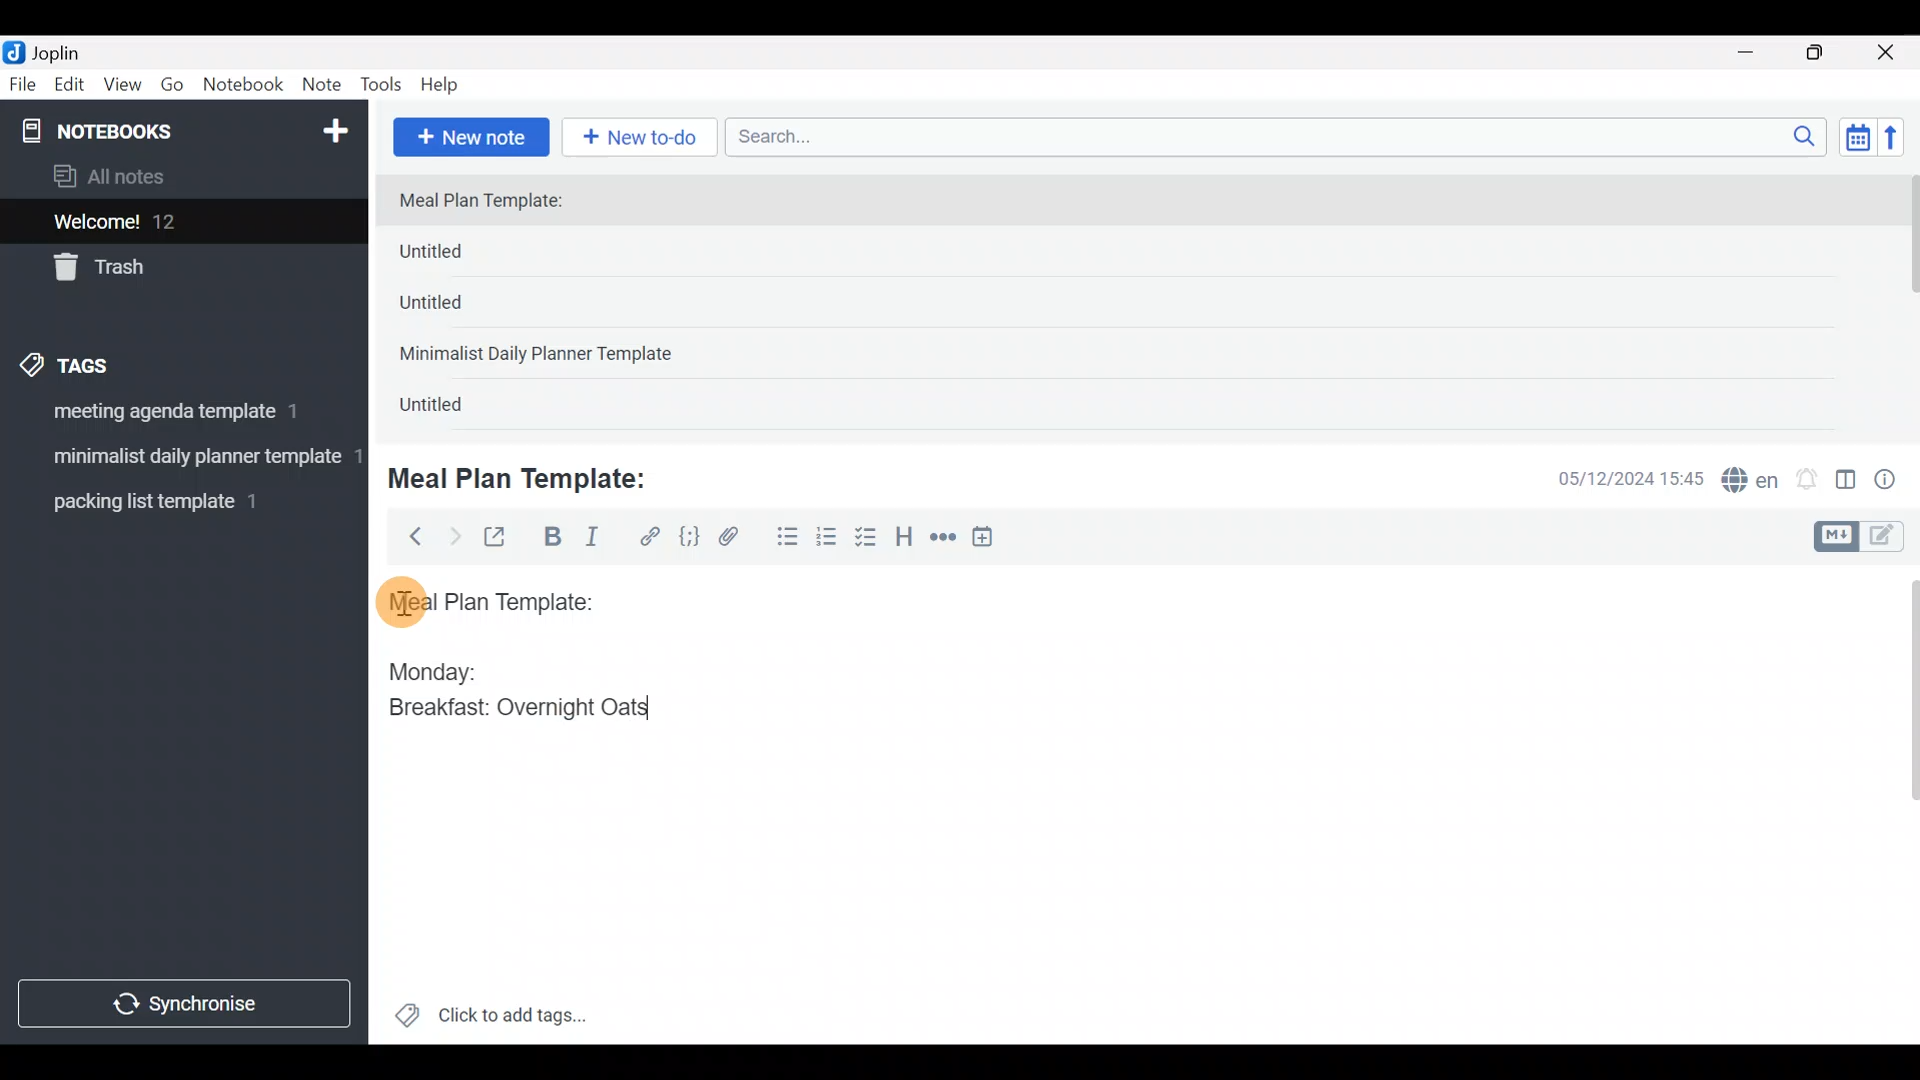 This screenshot has height=1080, width=1920. I want to click on Forward, so click(454, 536).